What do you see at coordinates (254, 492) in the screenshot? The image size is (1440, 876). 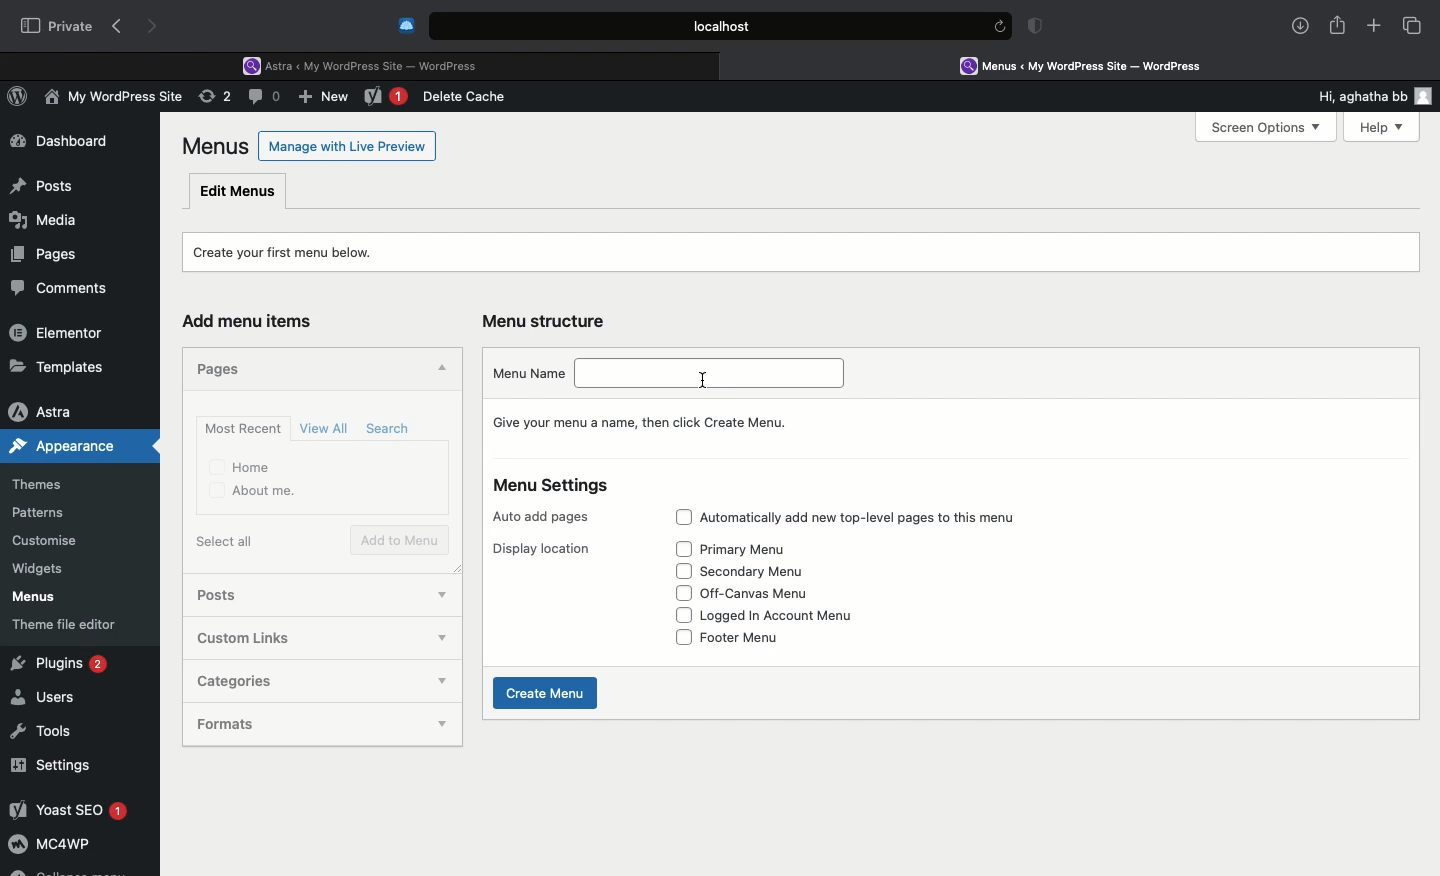 I see `About me` at bounding box center [254, 492].